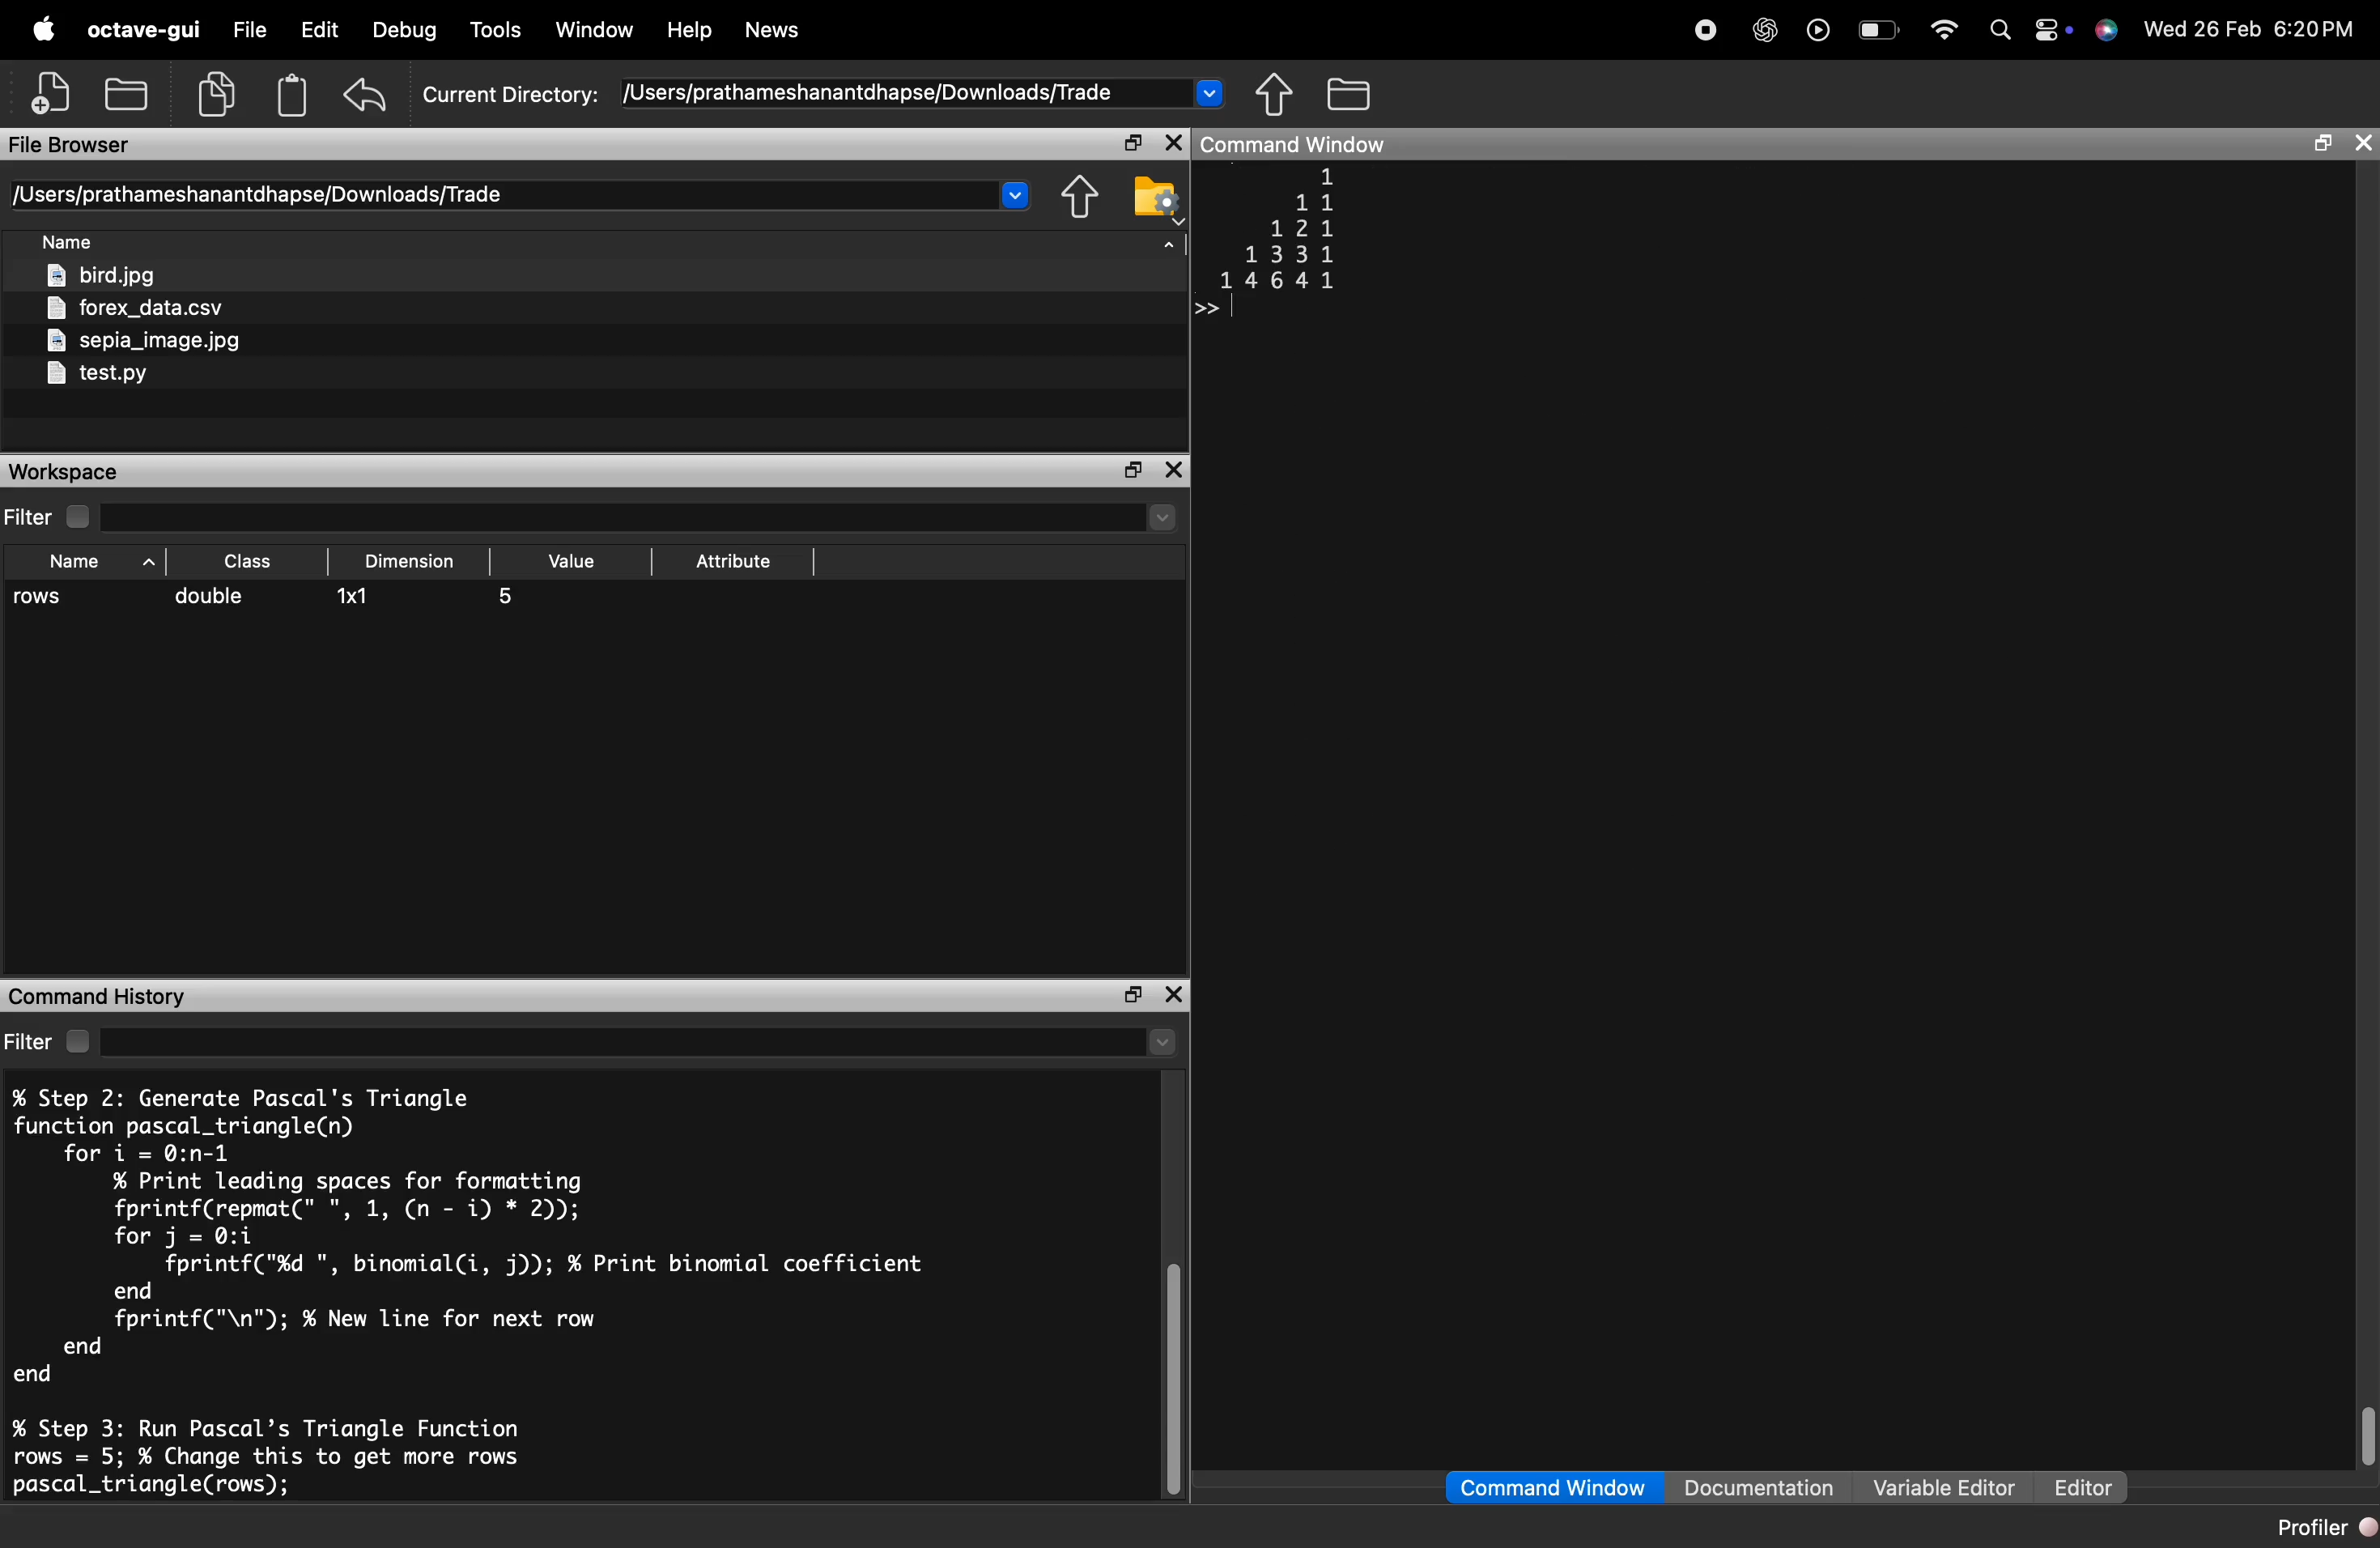  I want to click on dropdown, so click(1167, 252).